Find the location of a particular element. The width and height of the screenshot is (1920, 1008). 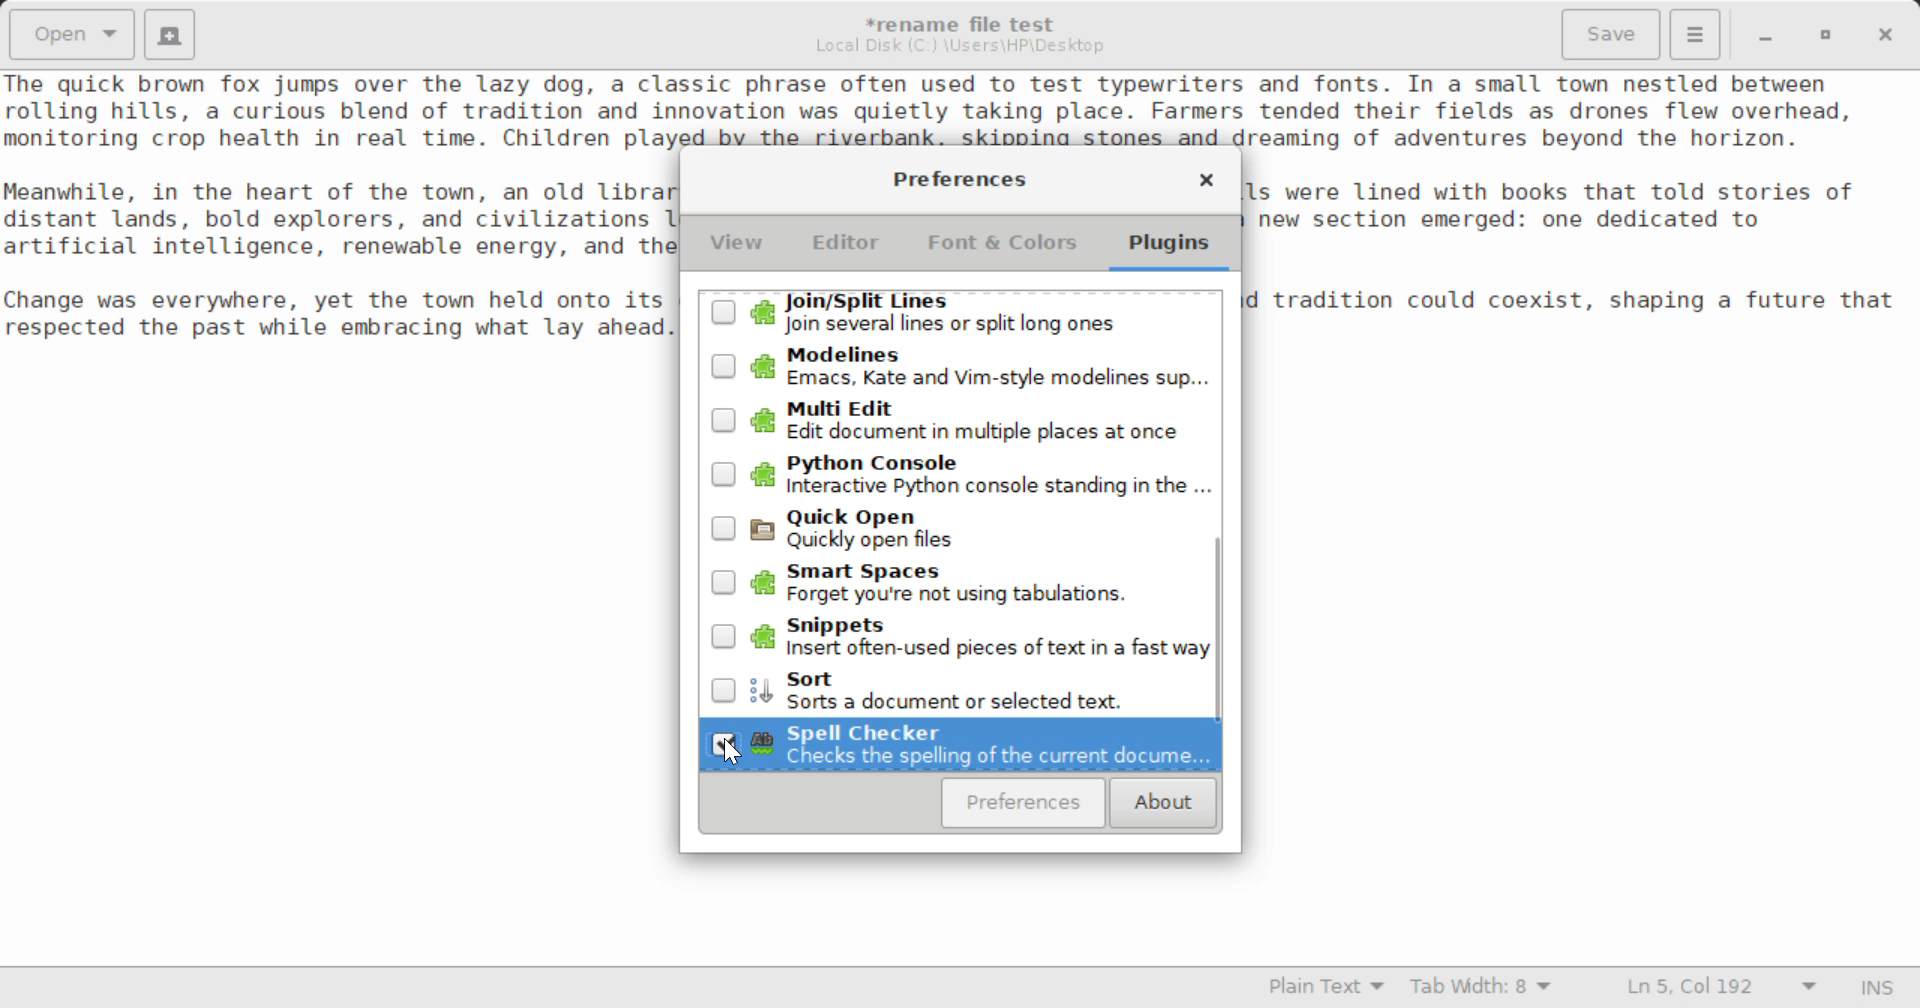

Python Console Plugin Button Unselected is located at coordinates (960, 477).